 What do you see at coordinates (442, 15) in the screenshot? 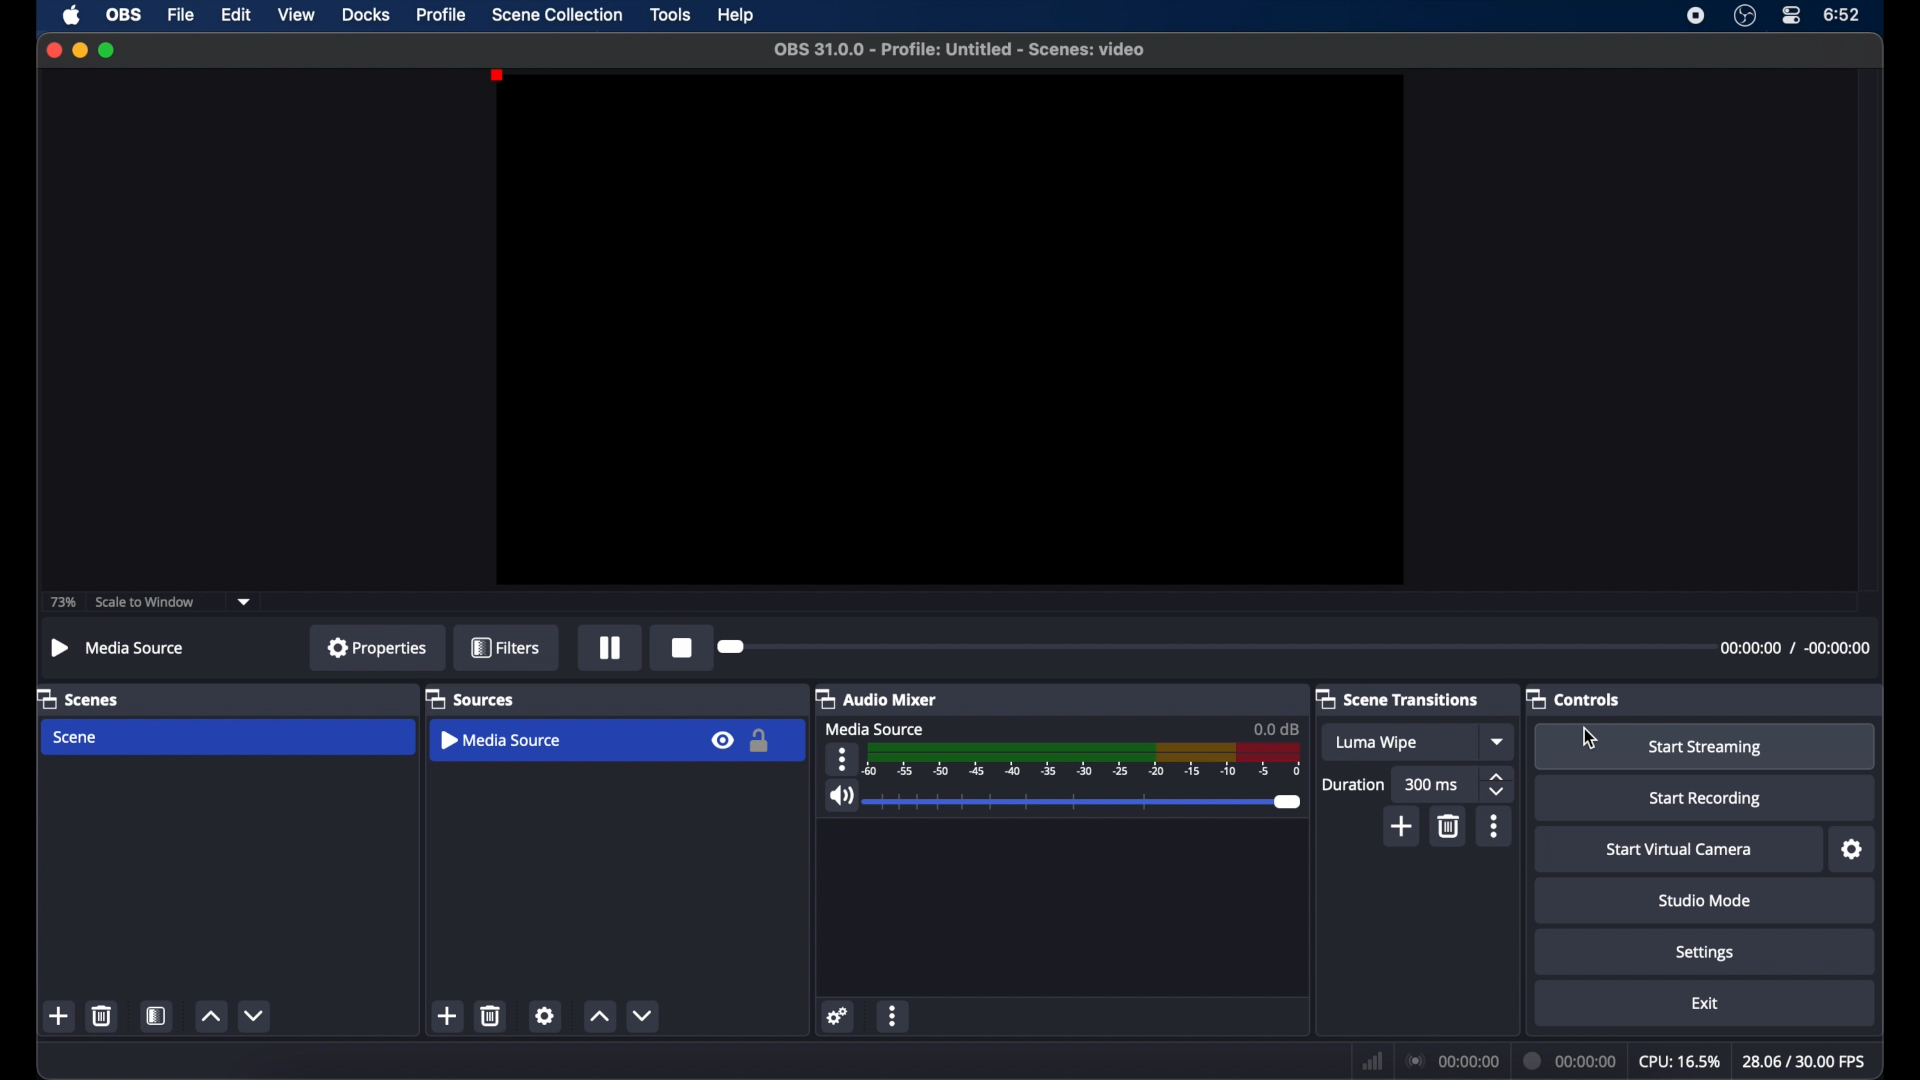
I see `profile` at bounding box center [442, 15].